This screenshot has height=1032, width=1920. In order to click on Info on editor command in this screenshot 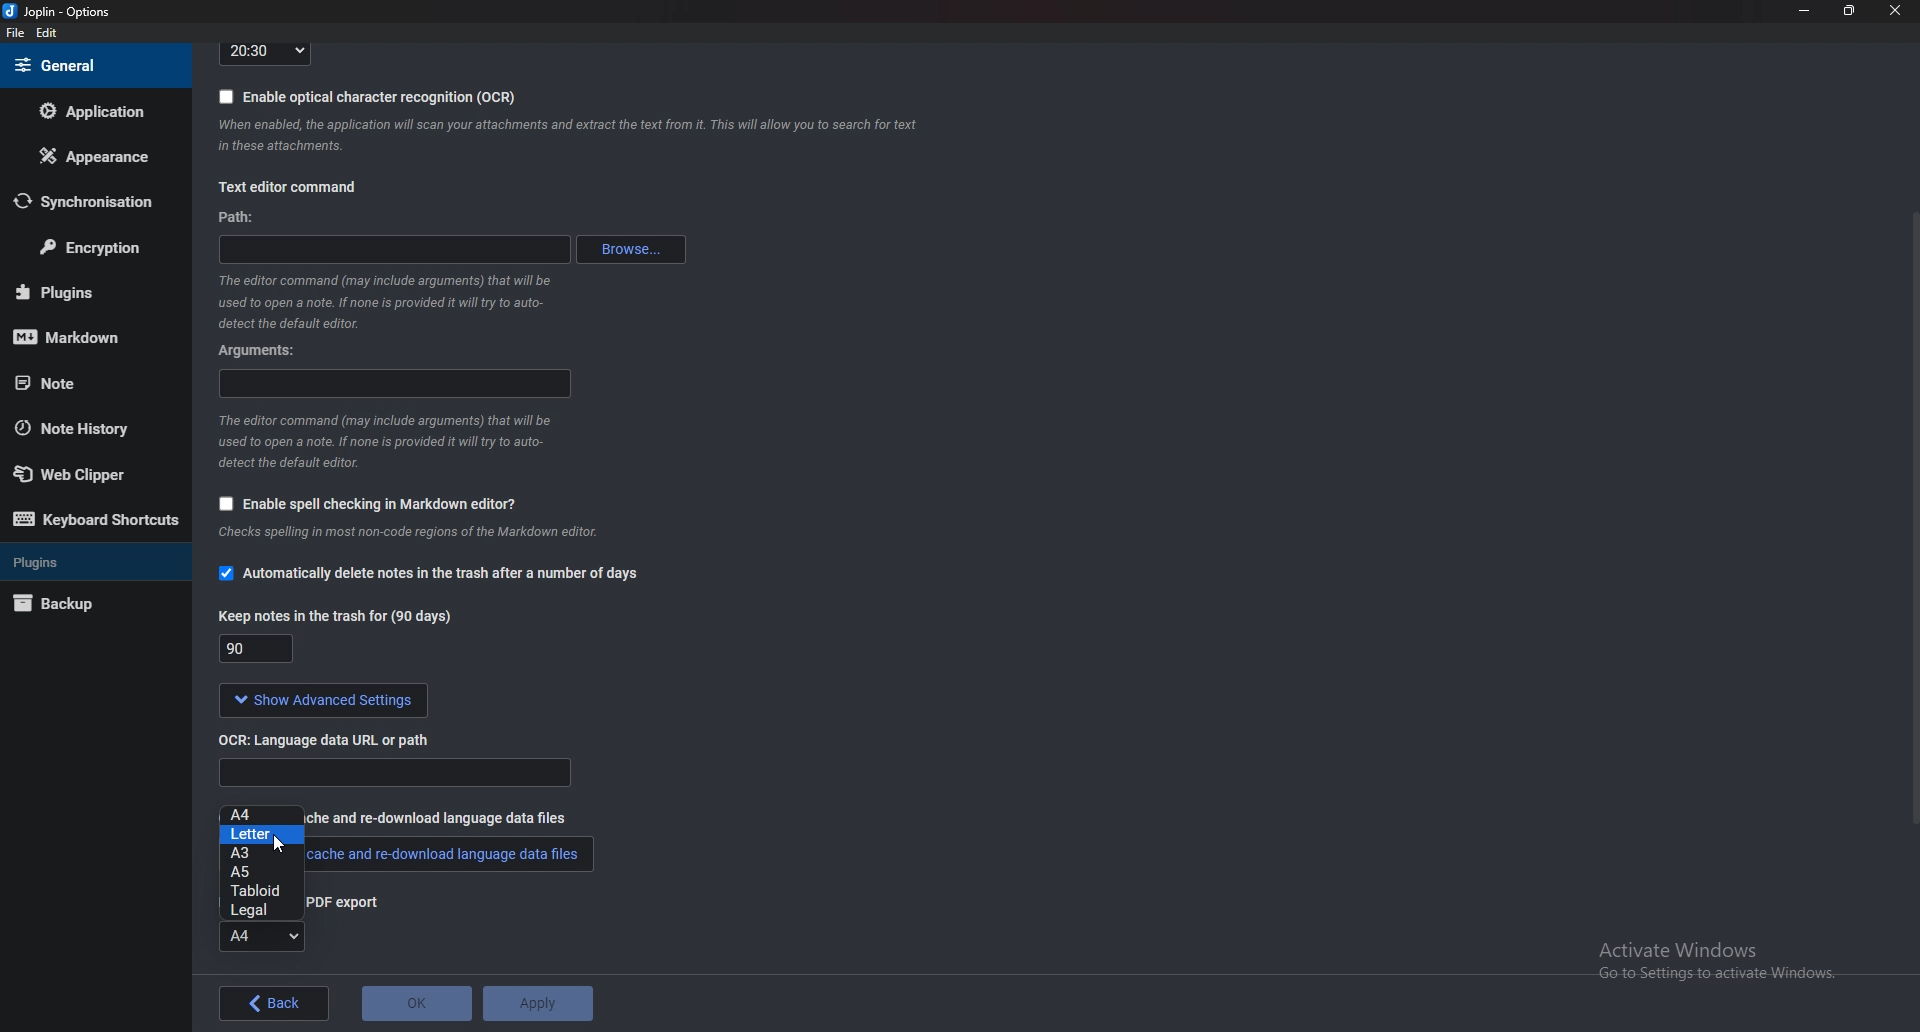, I will do `click(379, 301)`.